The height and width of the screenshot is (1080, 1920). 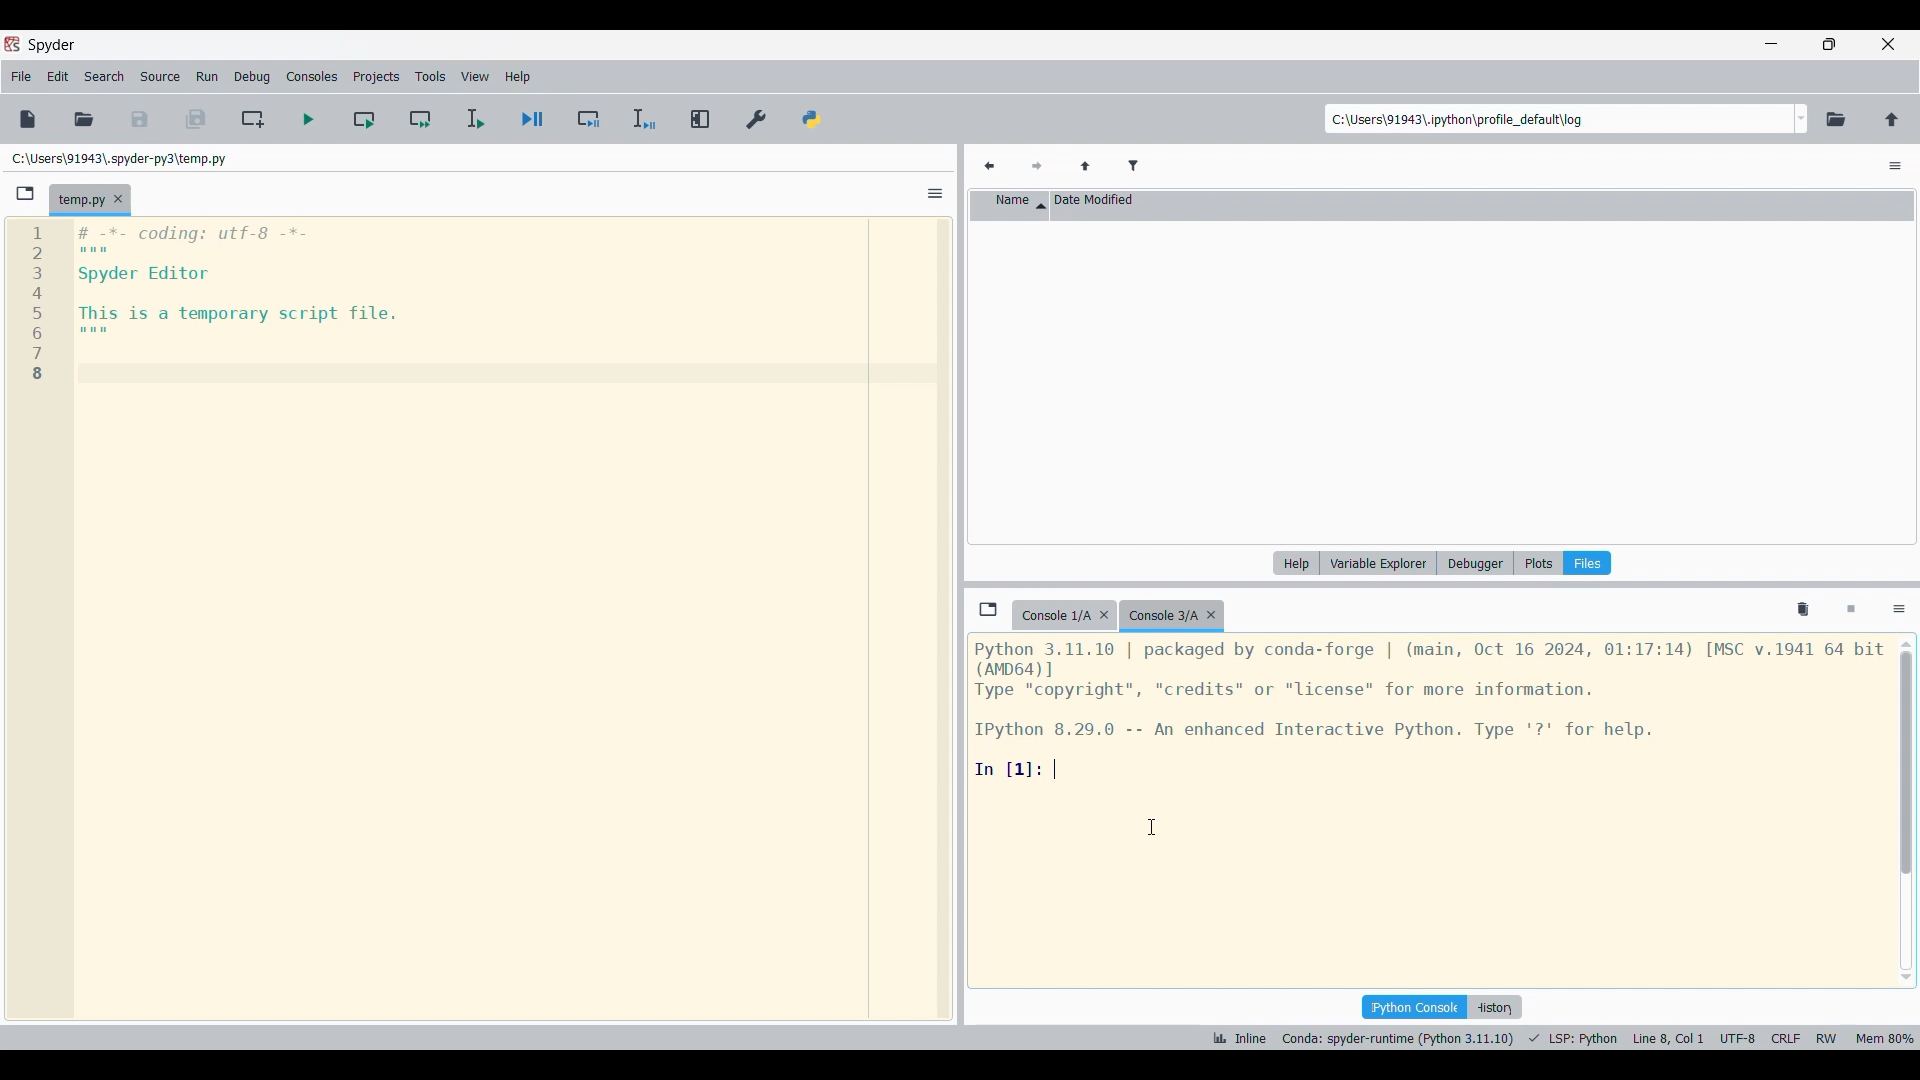 I want to click on Current tab, so click(x=79, y=201).